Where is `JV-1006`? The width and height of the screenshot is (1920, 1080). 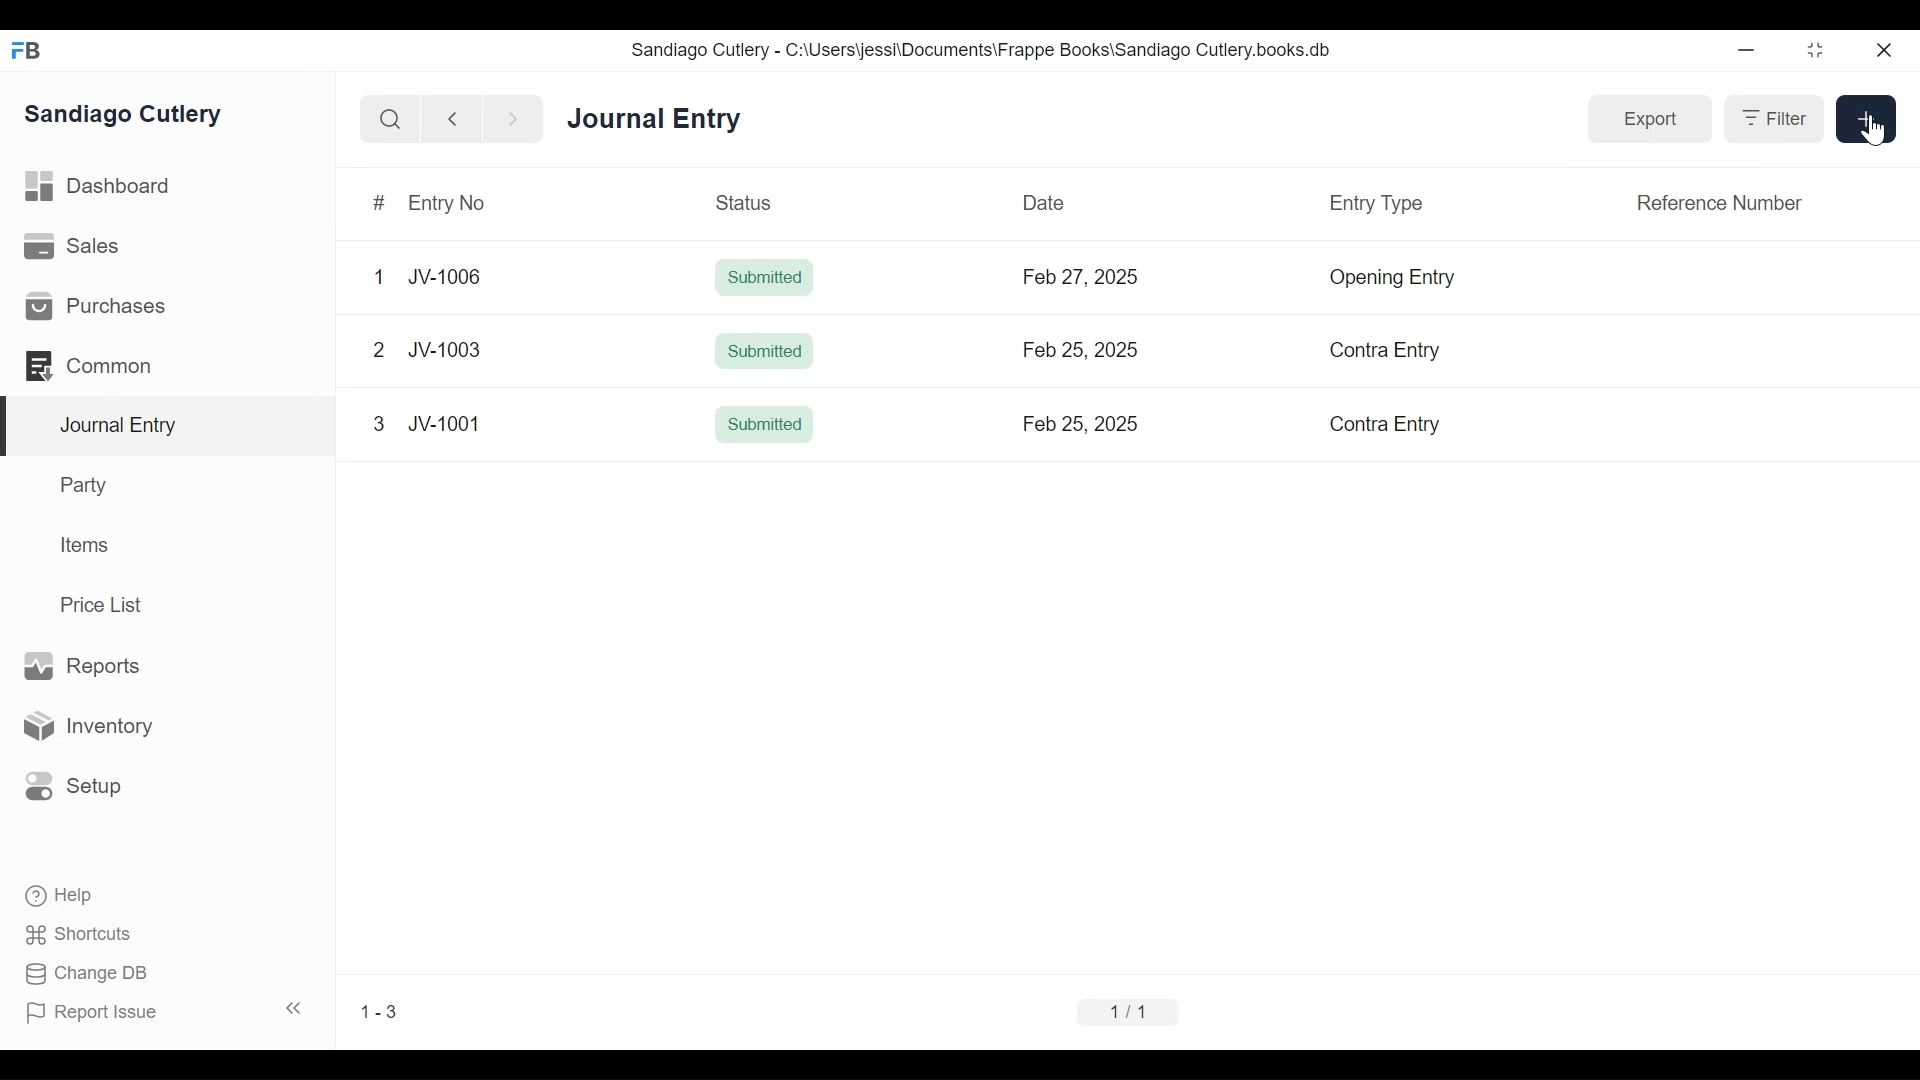 JV-1006 is located at coordinates (446, 278).